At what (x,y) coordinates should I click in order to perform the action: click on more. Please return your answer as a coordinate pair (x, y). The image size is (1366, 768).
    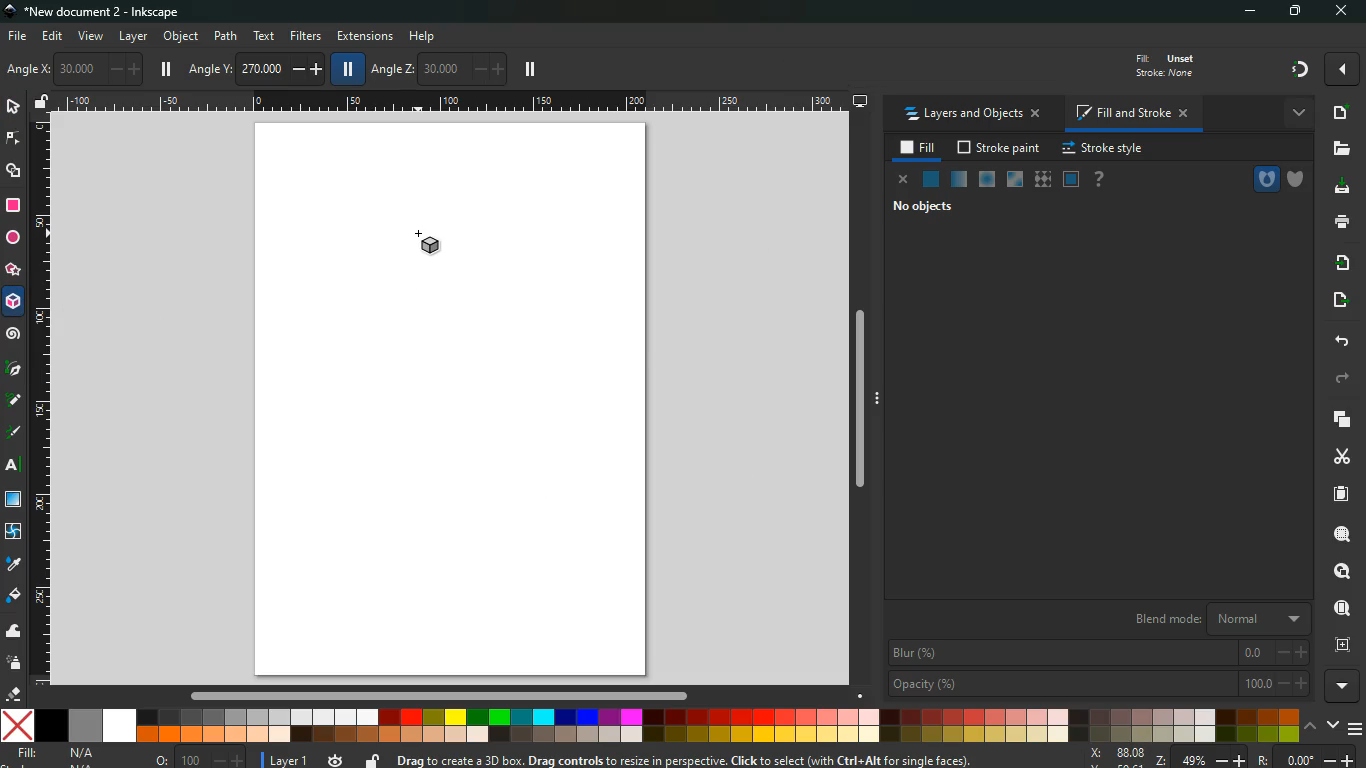
    Looking at the image, I should click on (1296, 112).